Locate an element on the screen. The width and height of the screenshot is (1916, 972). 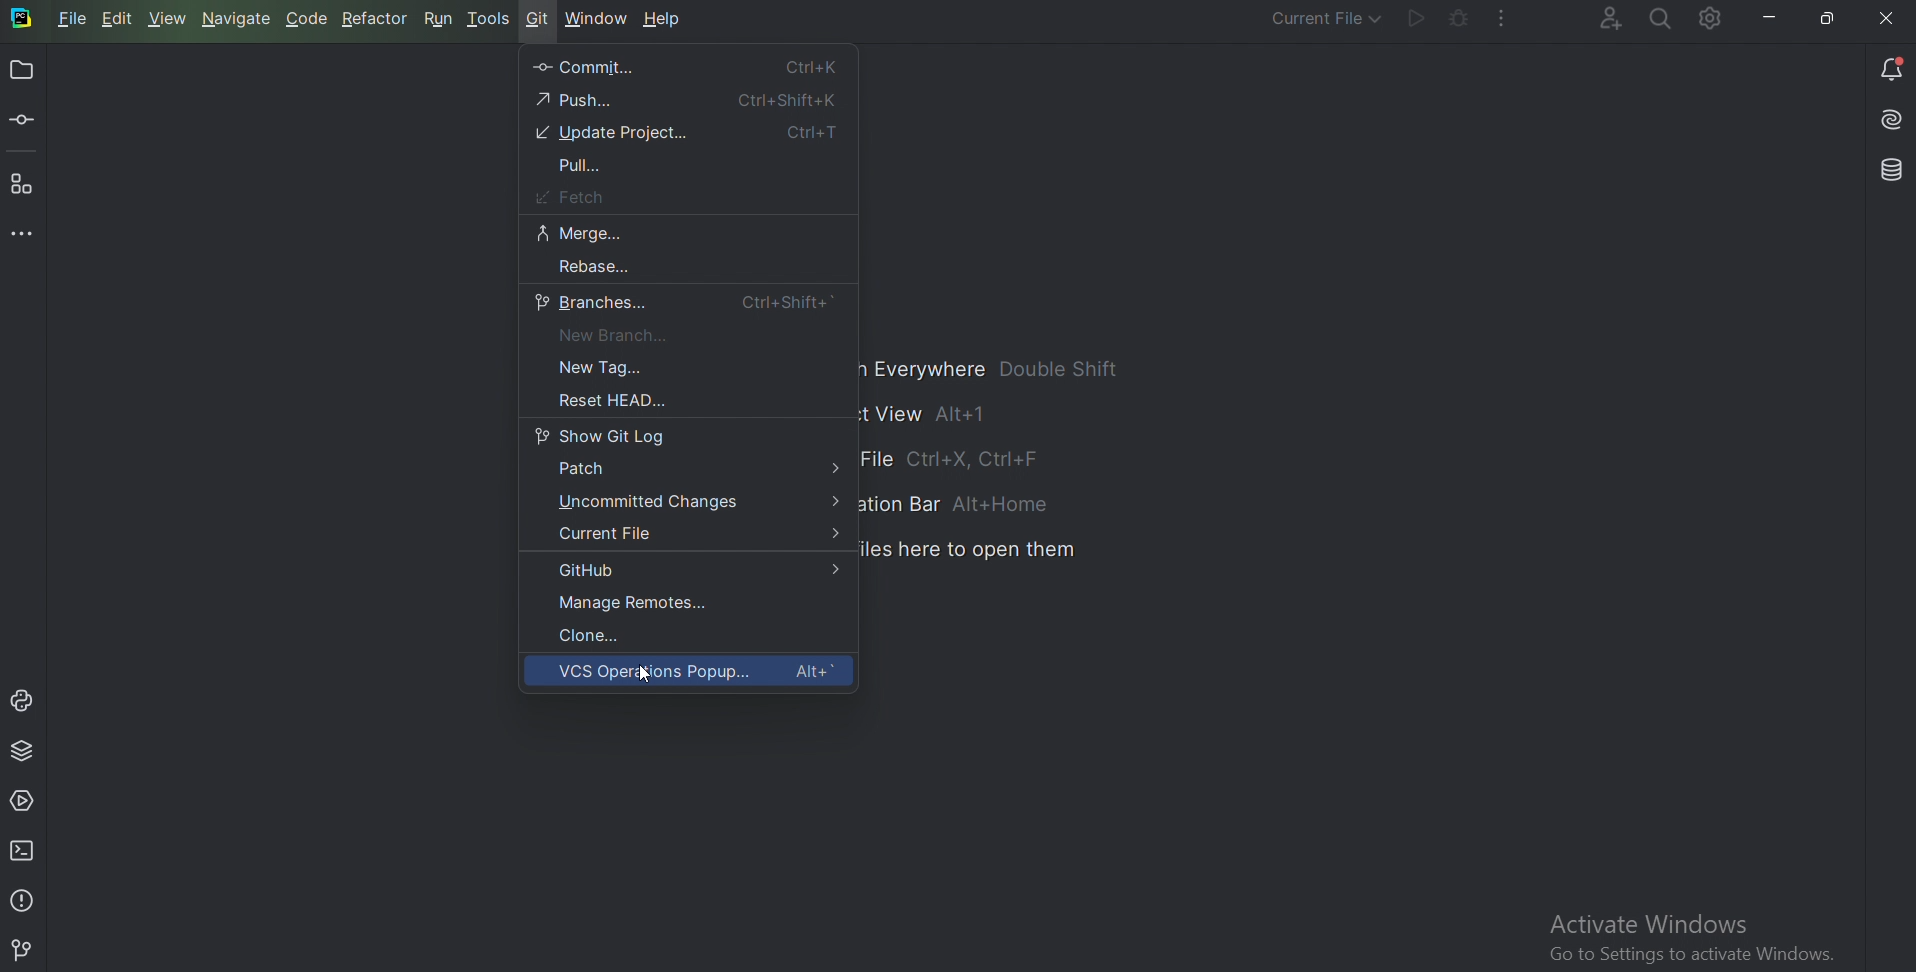
Cursor is located at coordinates (641, 674).